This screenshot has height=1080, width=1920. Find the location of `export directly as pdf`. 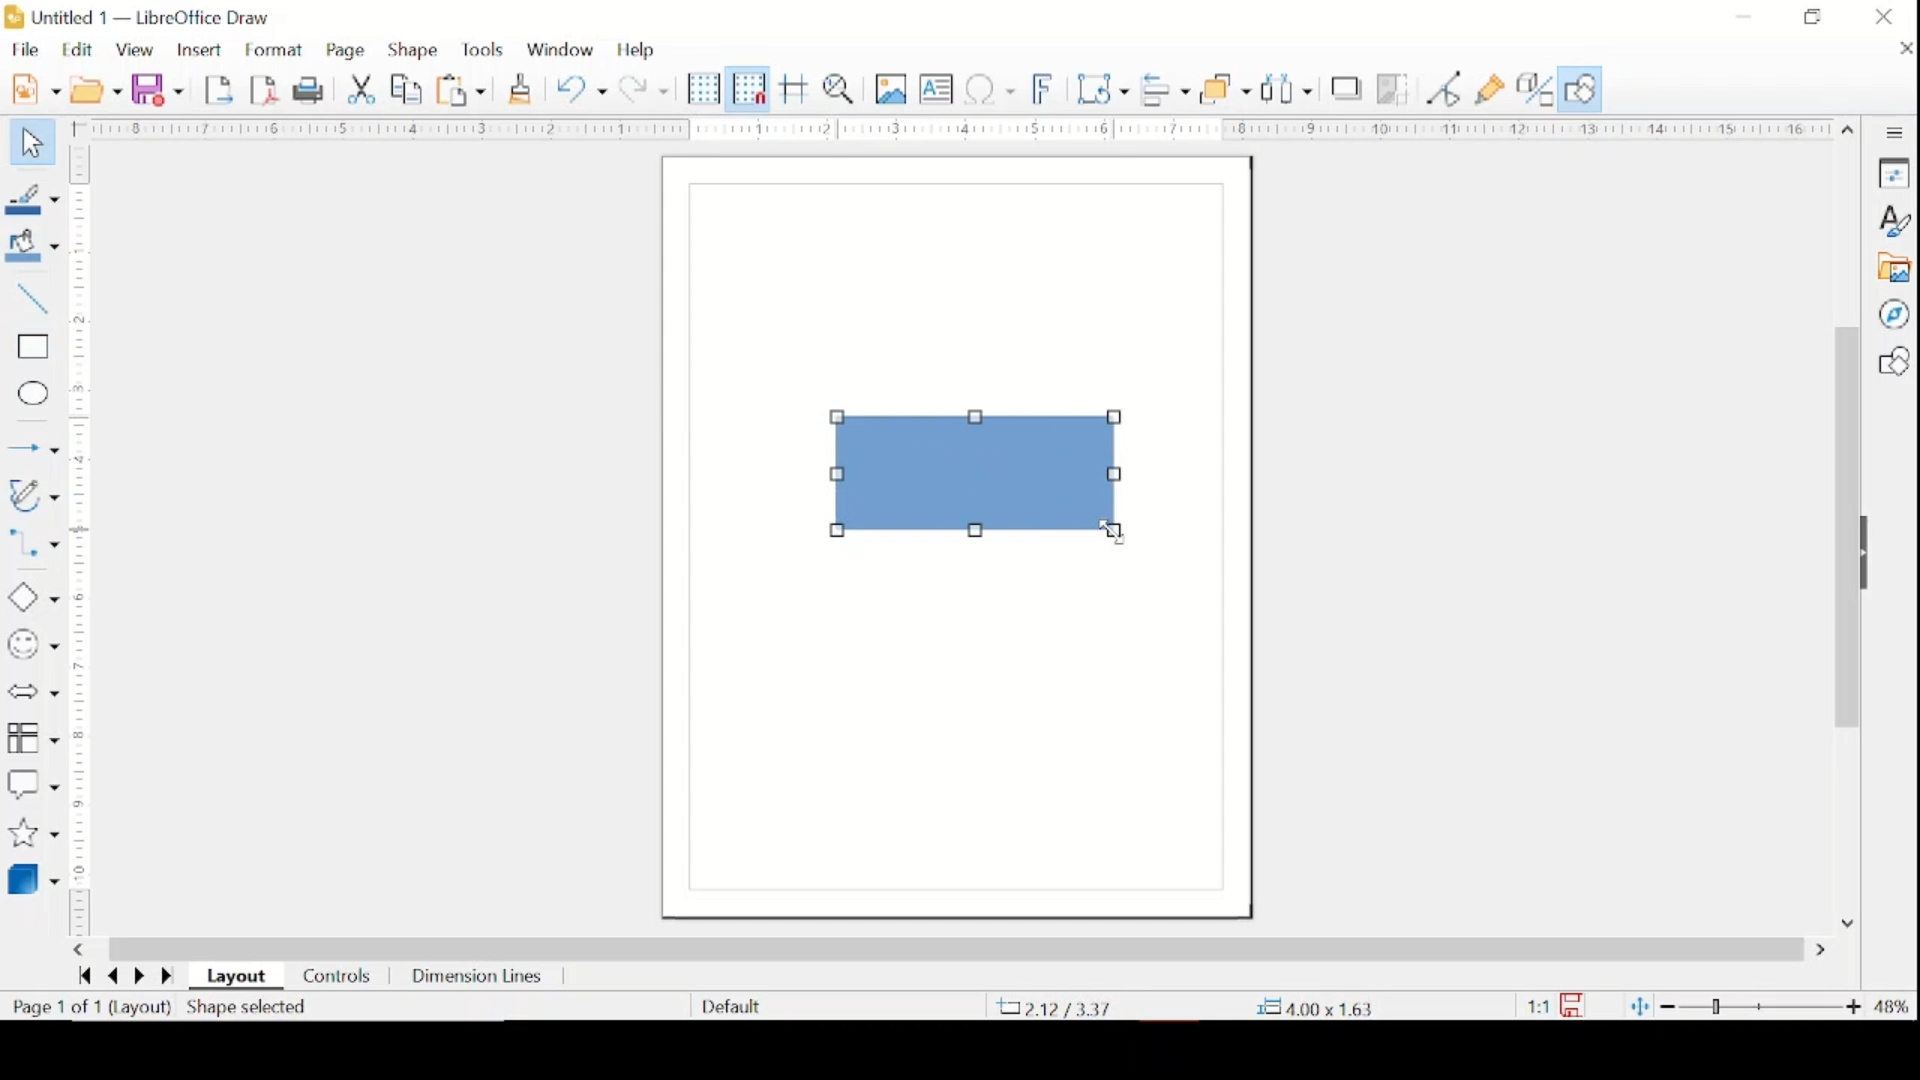

export directly as pdf is located at coordinates (265, 89).